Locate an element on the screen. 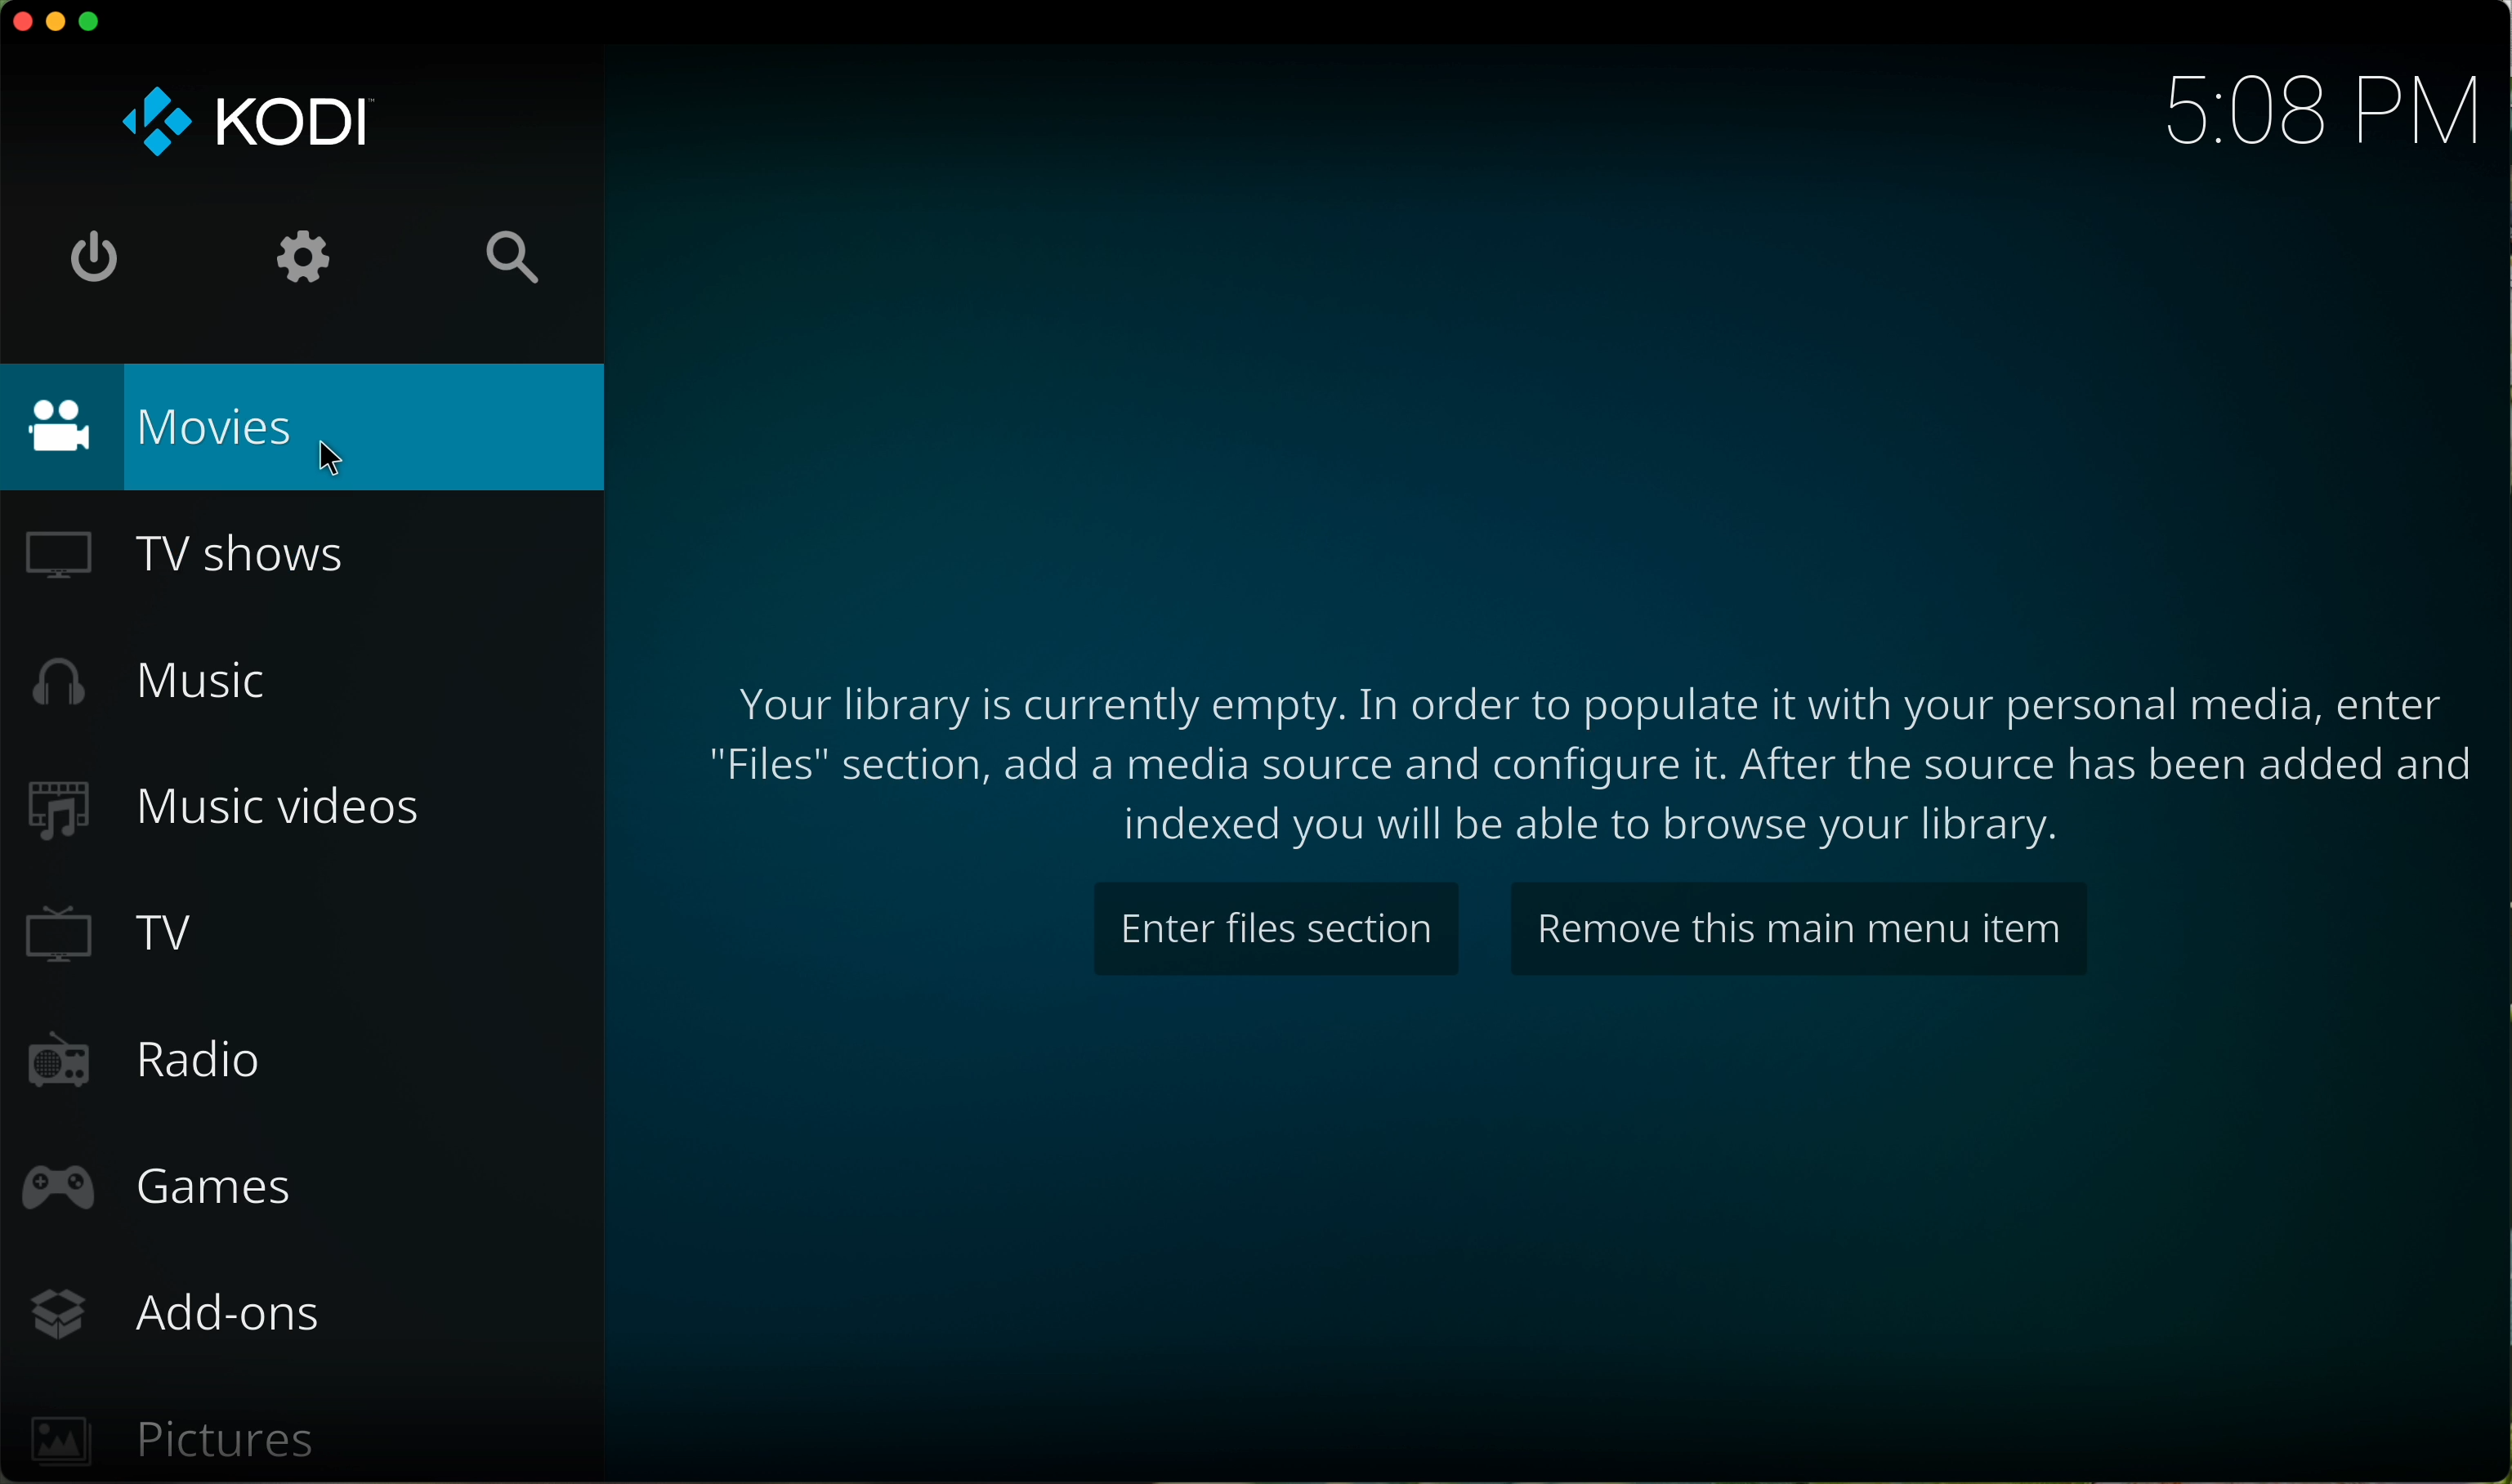 The height and width of the screenshot is (1484, 2512). shut down is located at coordinates (92, 251).